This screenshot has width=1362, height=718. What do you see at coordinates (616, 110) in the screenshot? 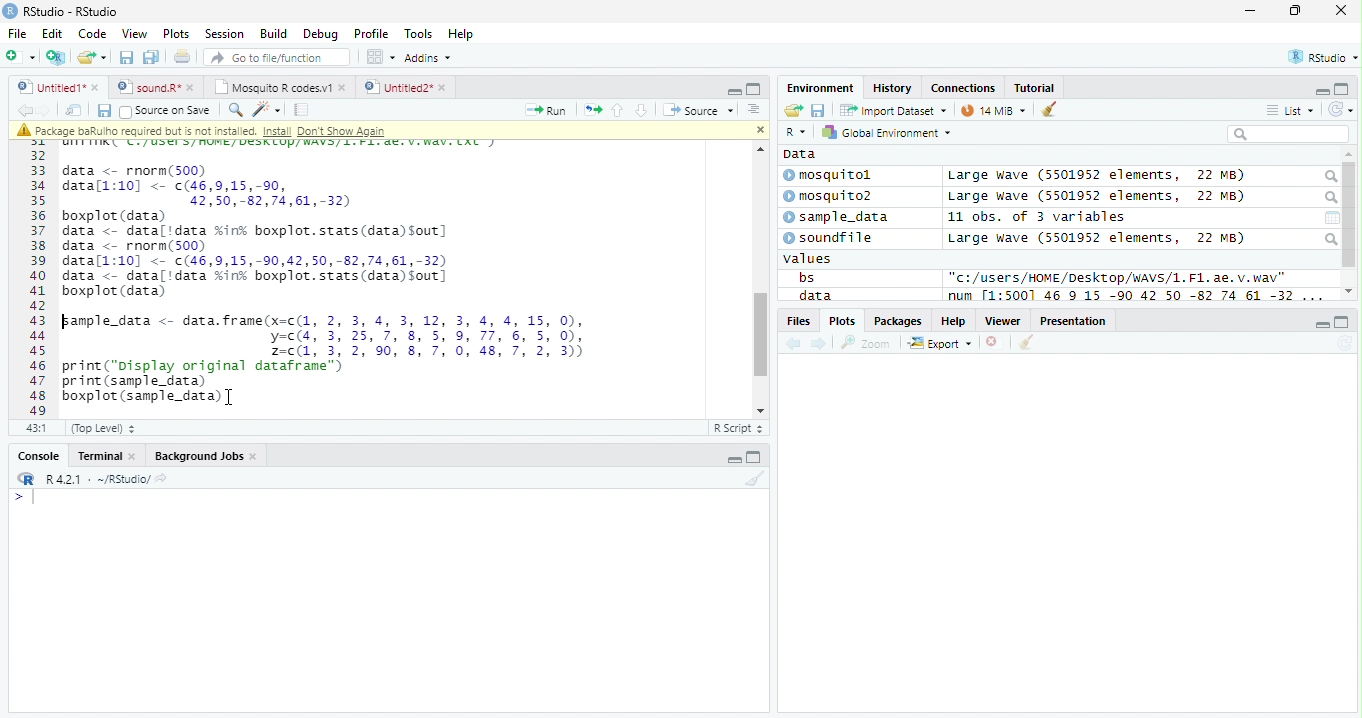
I see `Go to previous section` at bounding box center [616, 110].